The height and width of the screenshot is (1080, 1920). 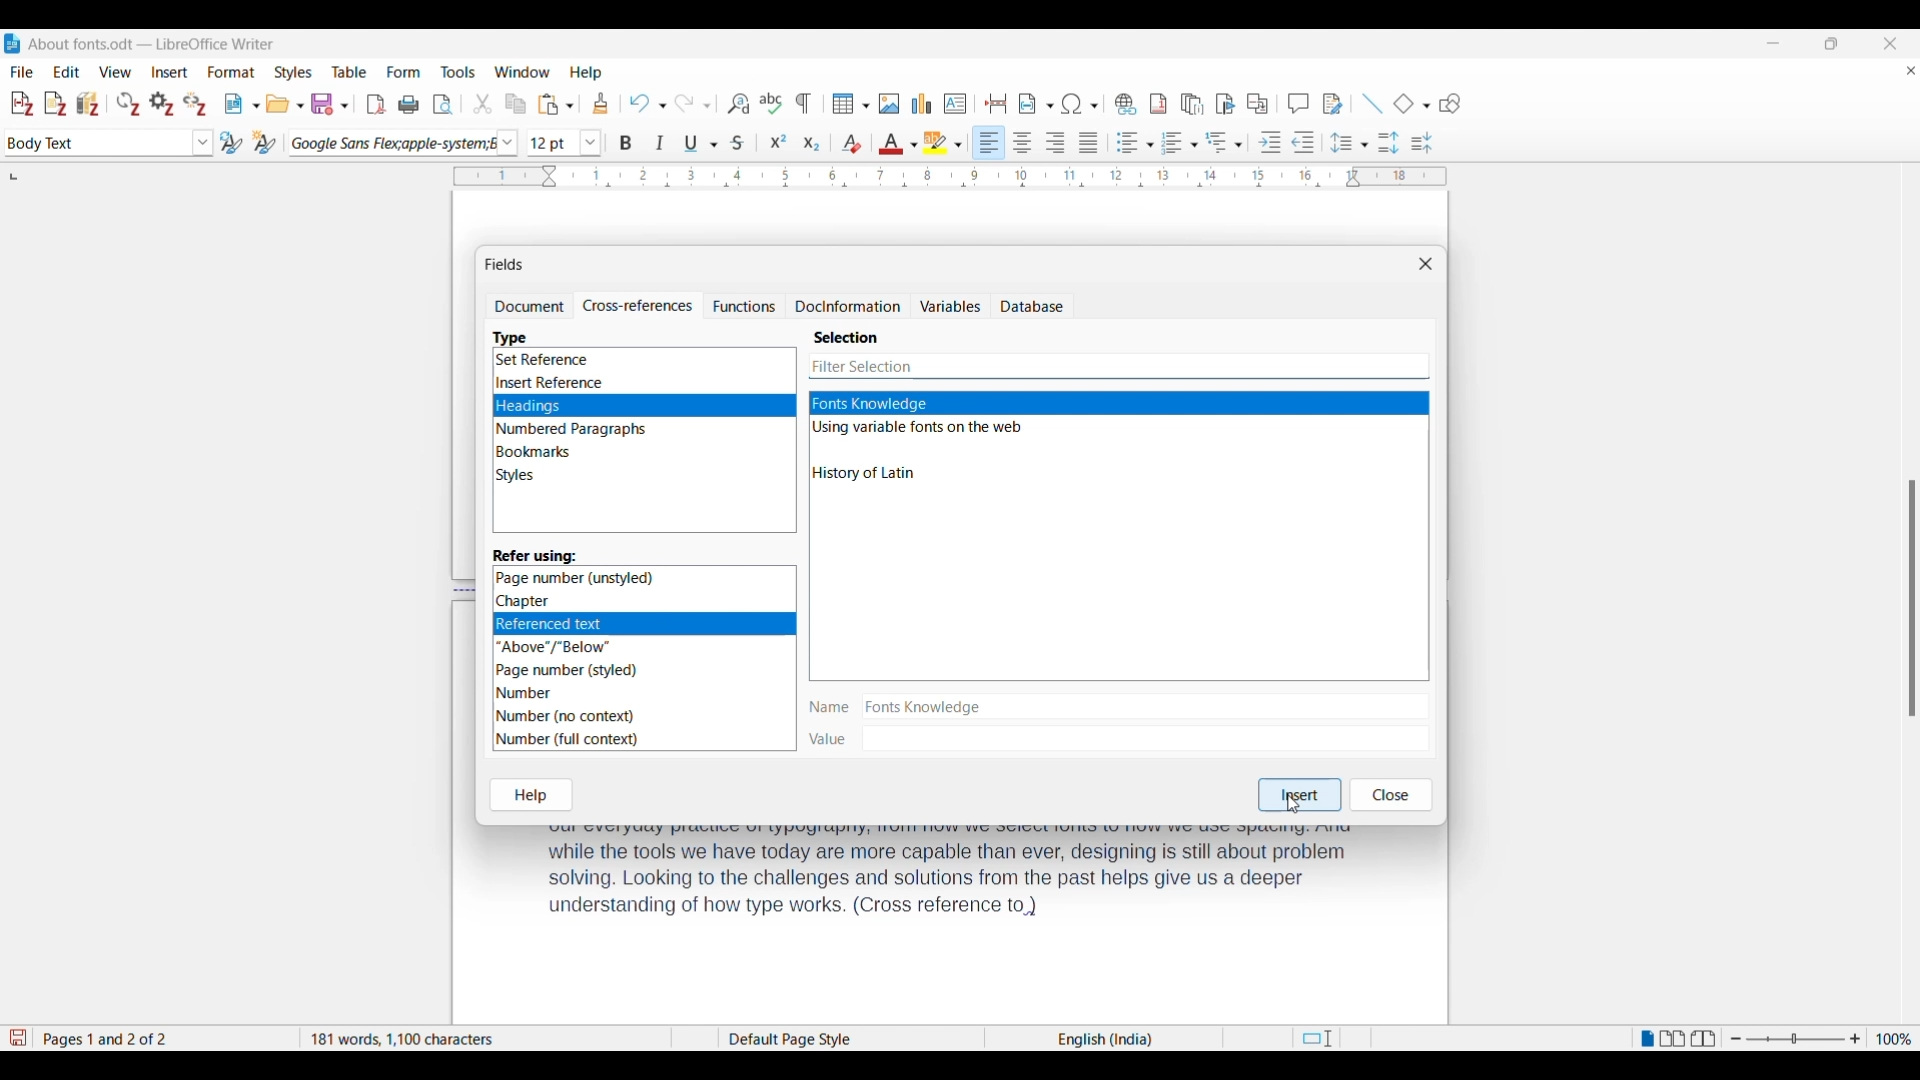 What do you see at coordinates (1736, 1040) in the screenshot?
I see `Zoom out` at bounding box center [1736, 1040].